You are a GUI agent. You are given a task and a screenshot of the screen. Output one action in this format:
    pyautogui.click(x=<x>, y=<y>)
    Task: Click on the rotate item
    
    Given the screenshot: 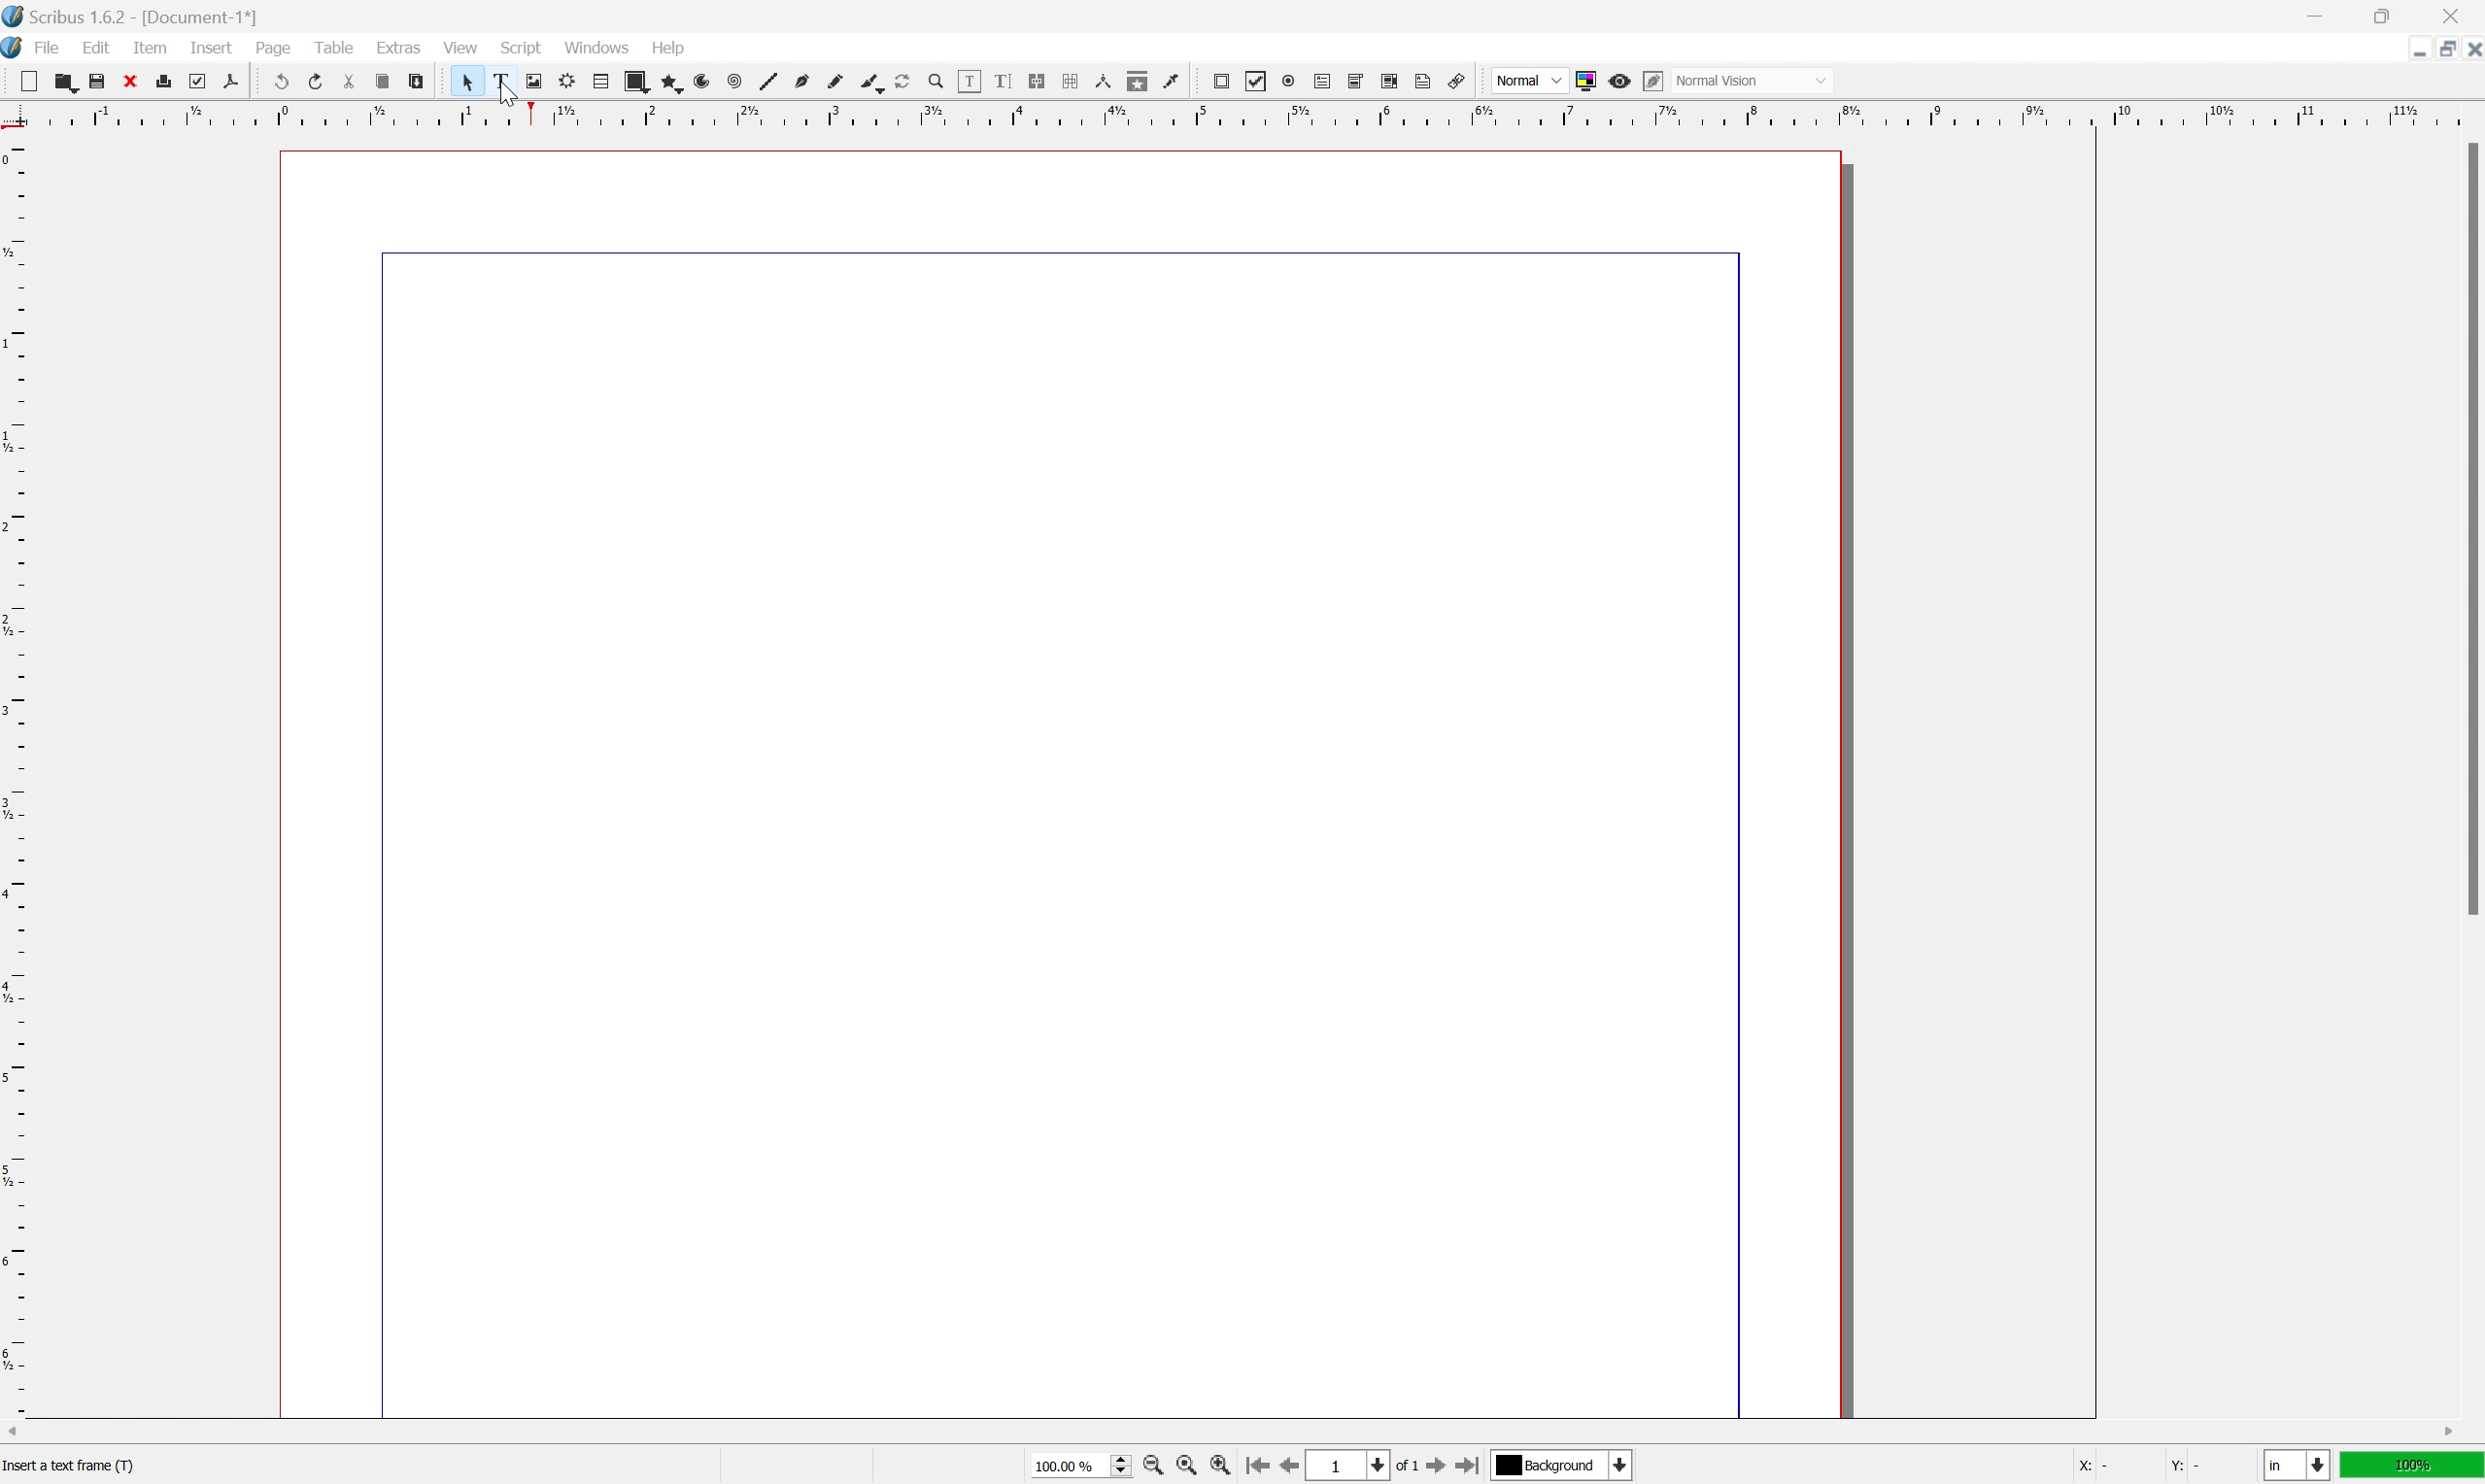 What is the action you would take?
    pyautogui.click(x=903, y=82)
    